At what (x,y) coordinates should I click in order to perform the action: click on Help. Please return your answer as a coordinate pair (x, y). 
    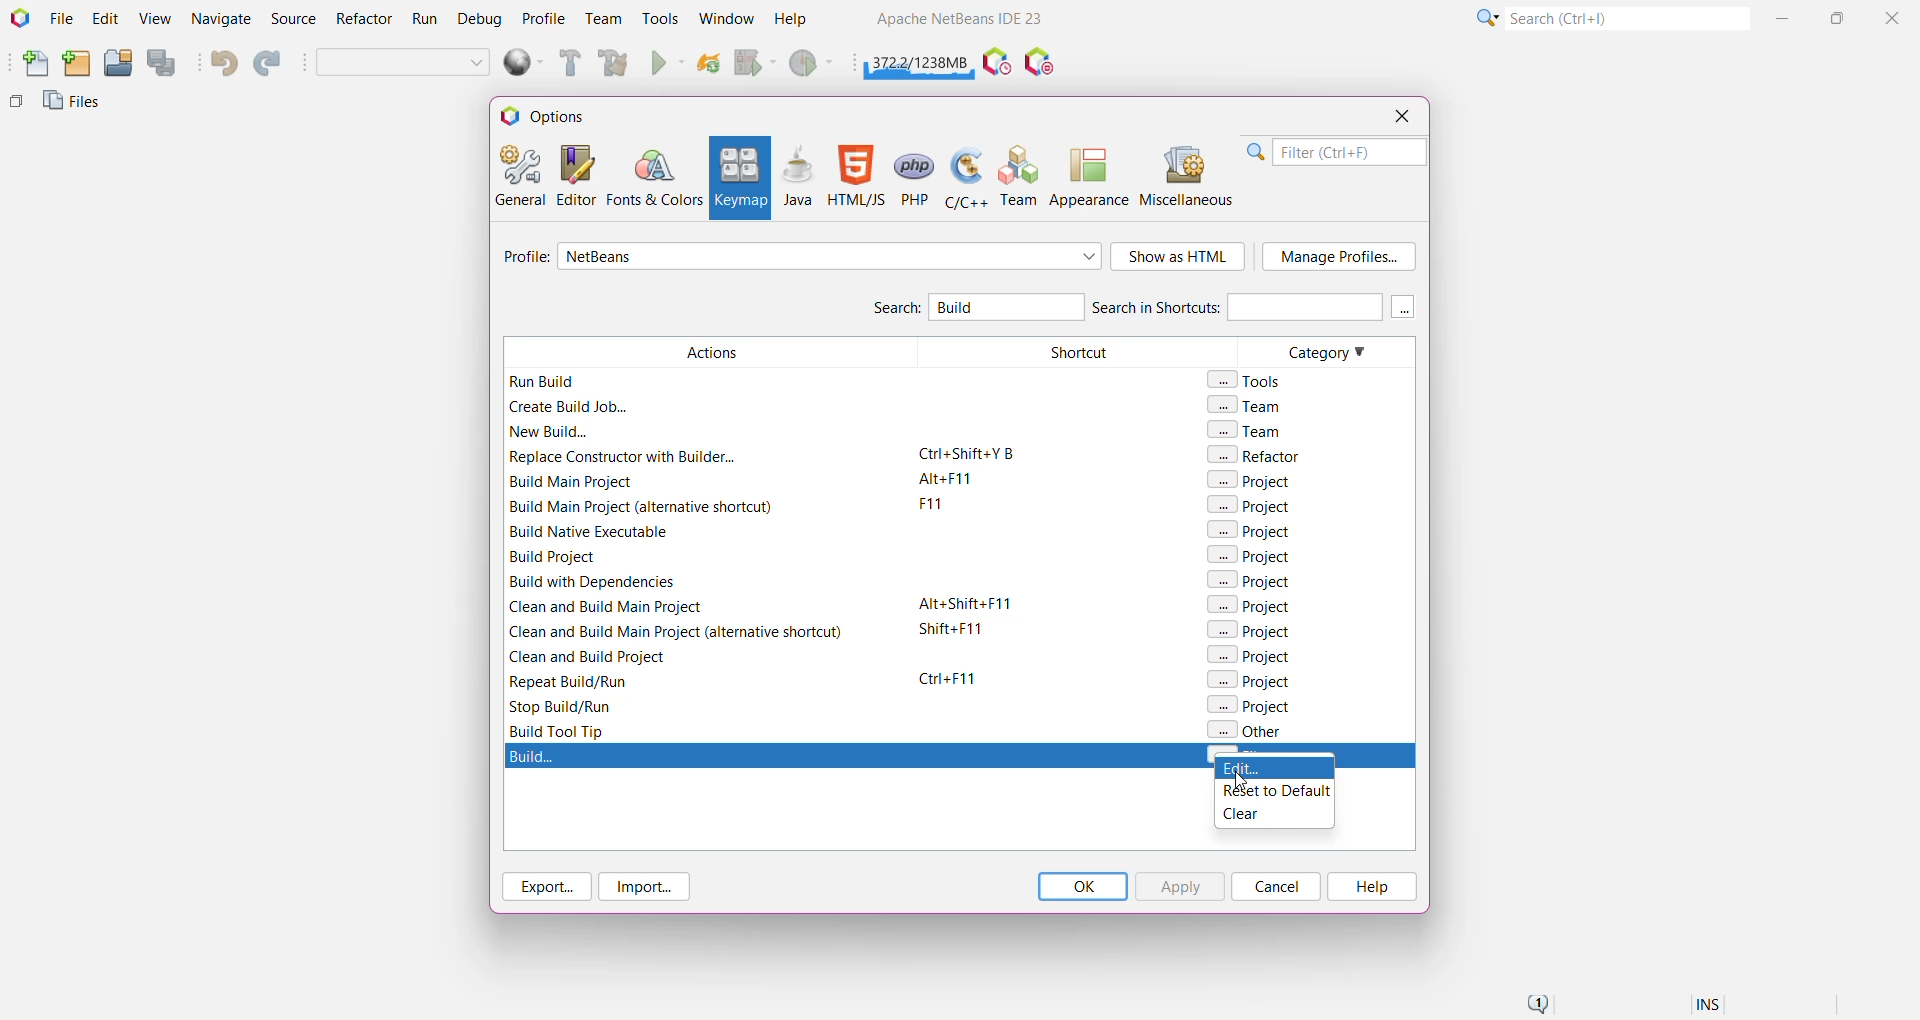
    Looking at the image, I should click on (1370, 887).